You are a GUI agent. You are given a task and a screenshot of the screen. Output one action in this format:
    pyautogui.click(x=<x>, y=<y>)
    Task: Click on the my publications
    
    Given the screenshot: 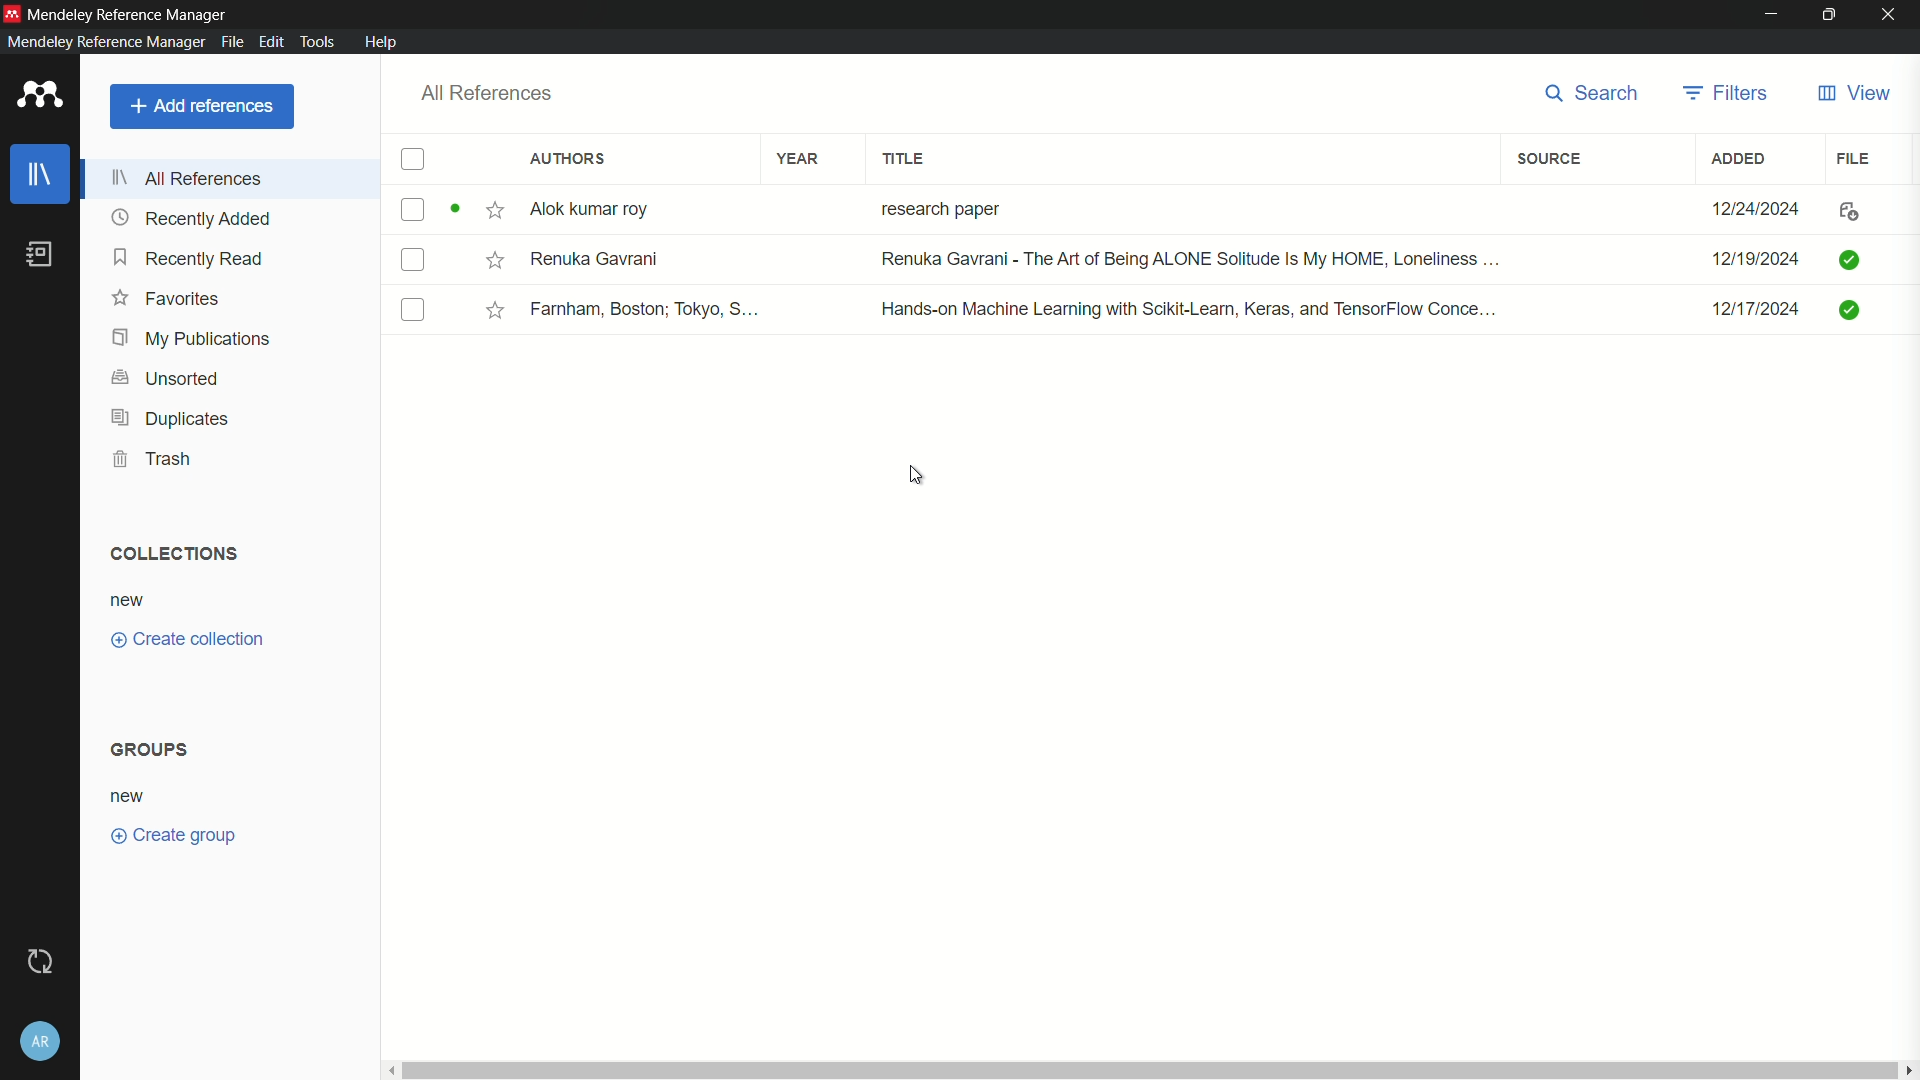 What is the action you would take?
    pyautogui.click(x=191, y=339)
    